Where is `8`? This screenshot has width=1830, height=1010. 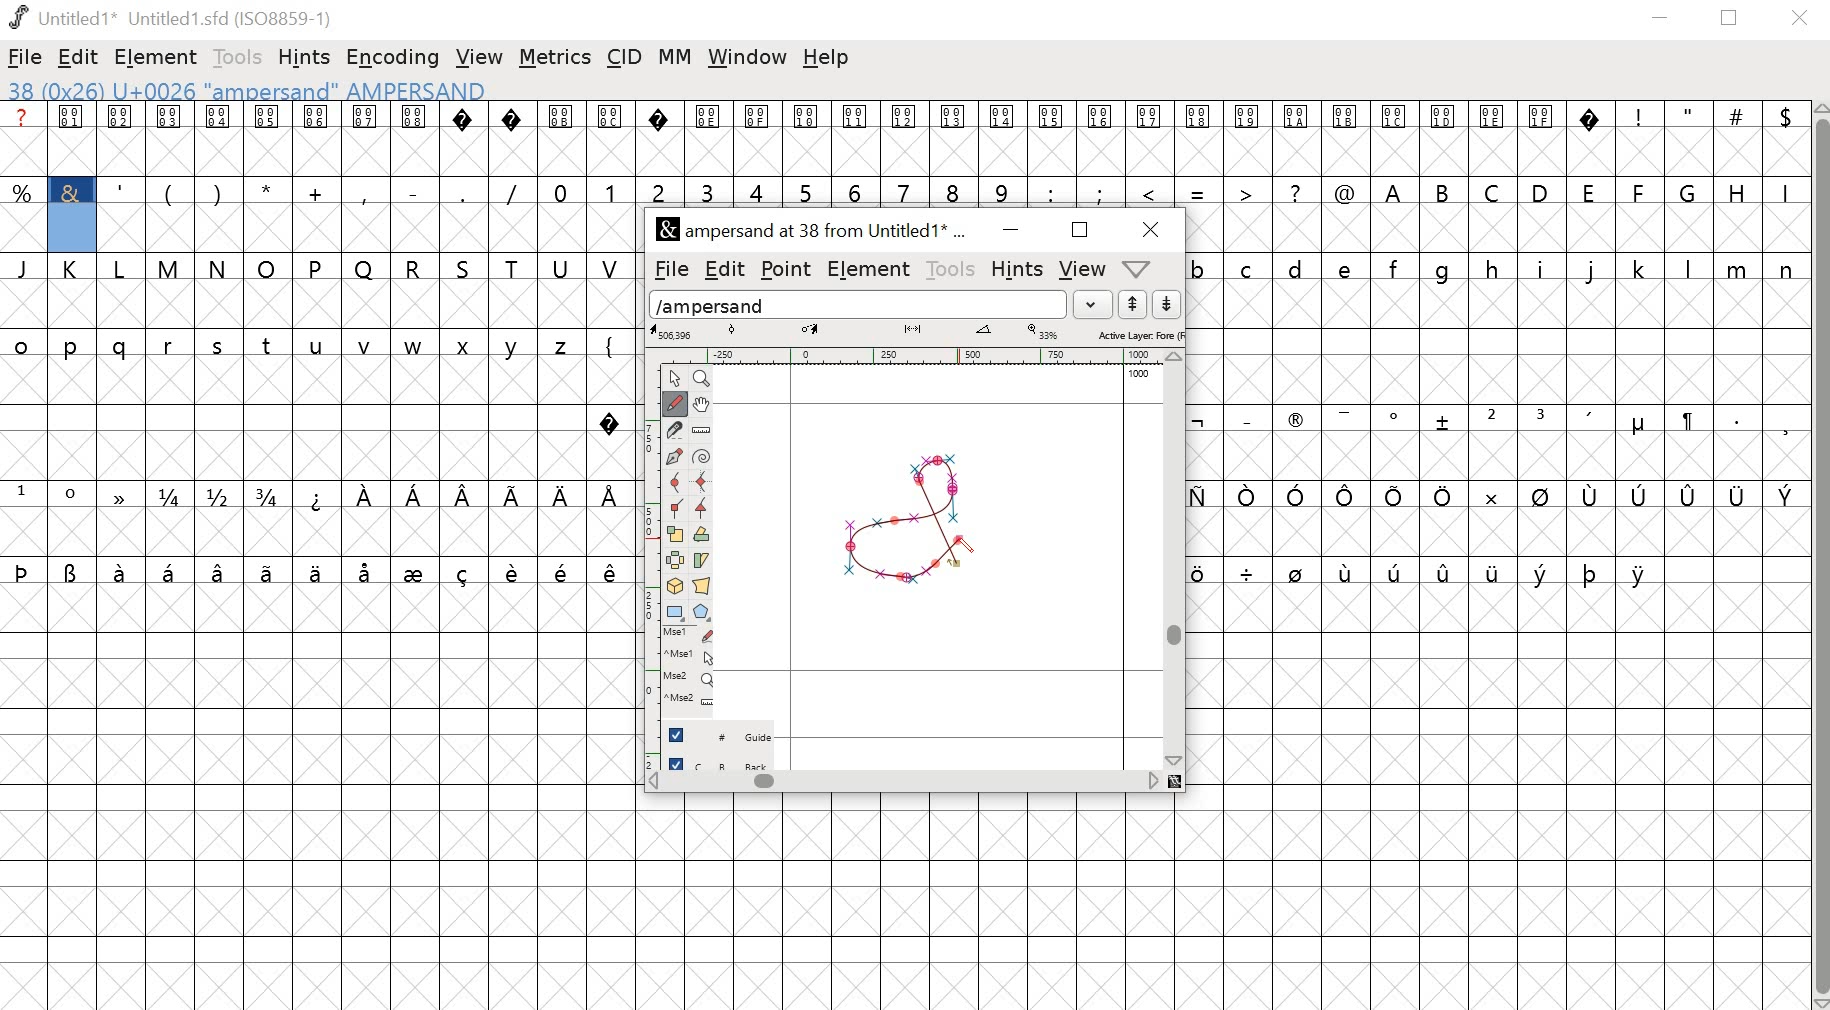 8 is located at coordinates (954, 190).